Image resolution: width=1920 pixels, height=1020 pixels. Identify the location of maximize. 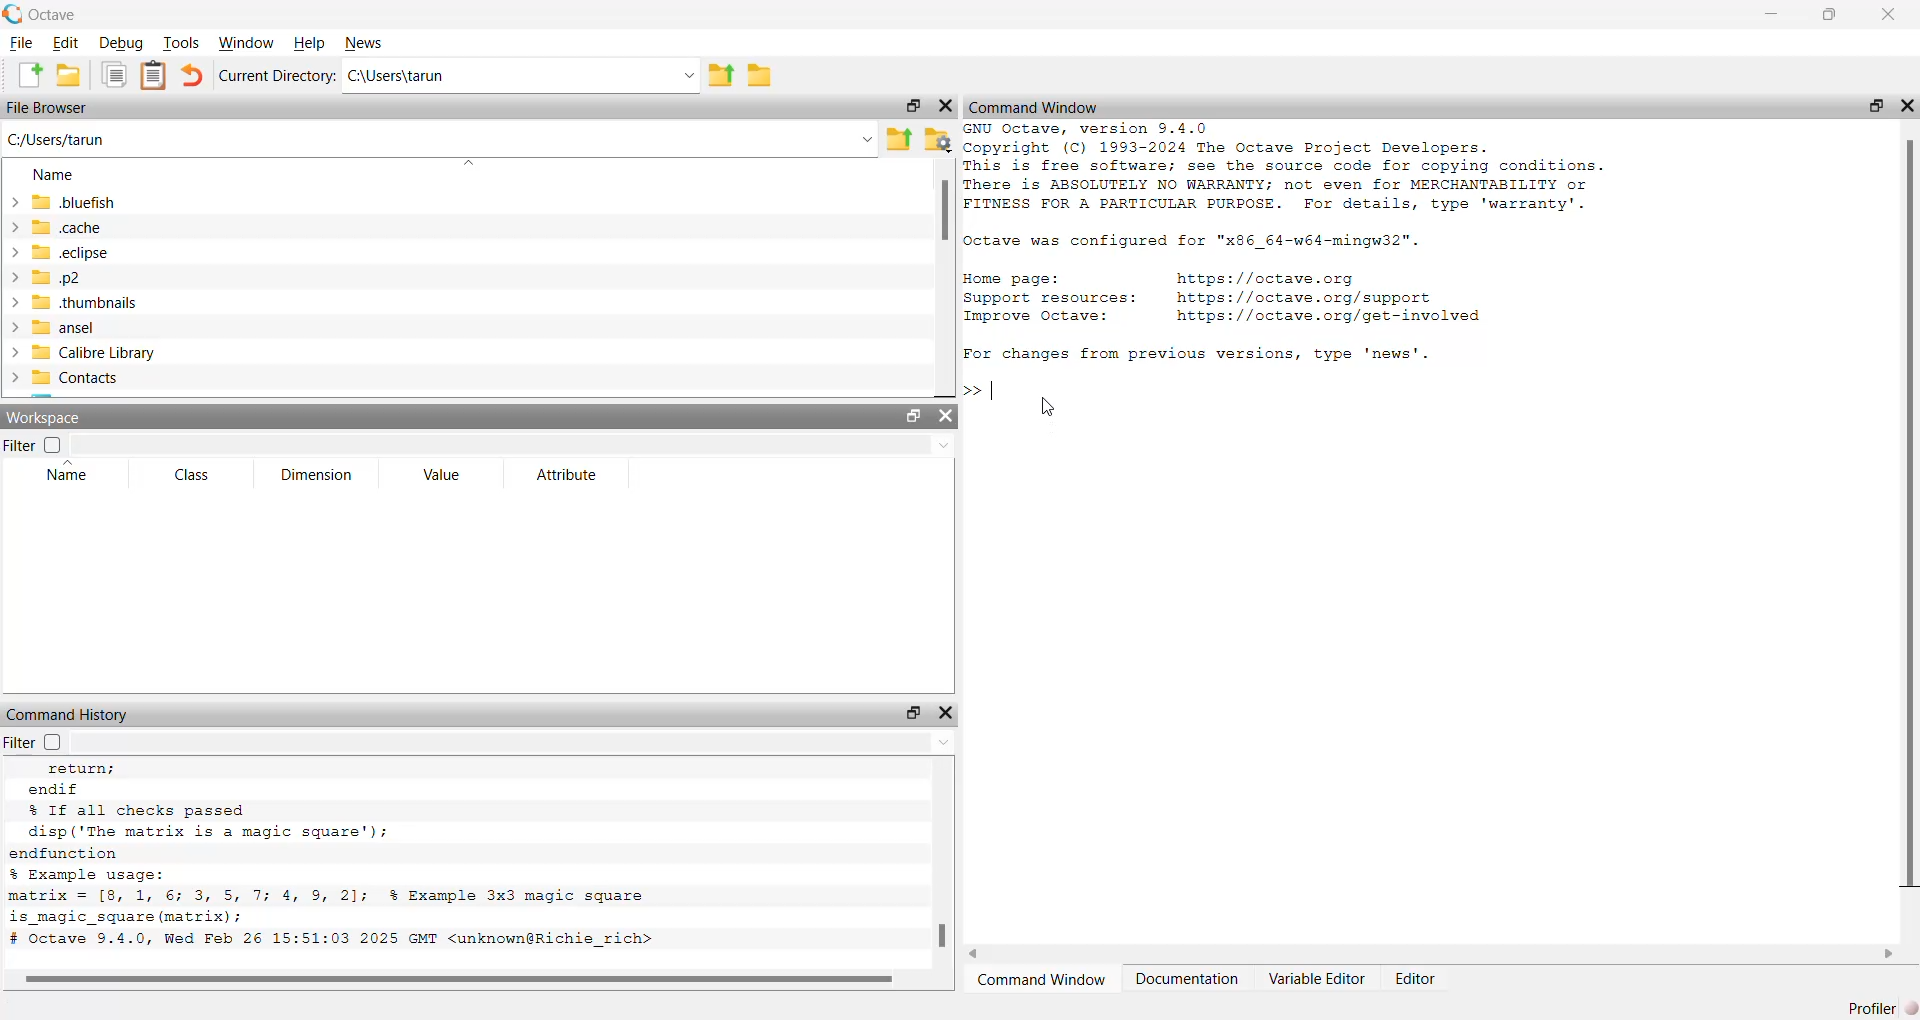
(910, 712).